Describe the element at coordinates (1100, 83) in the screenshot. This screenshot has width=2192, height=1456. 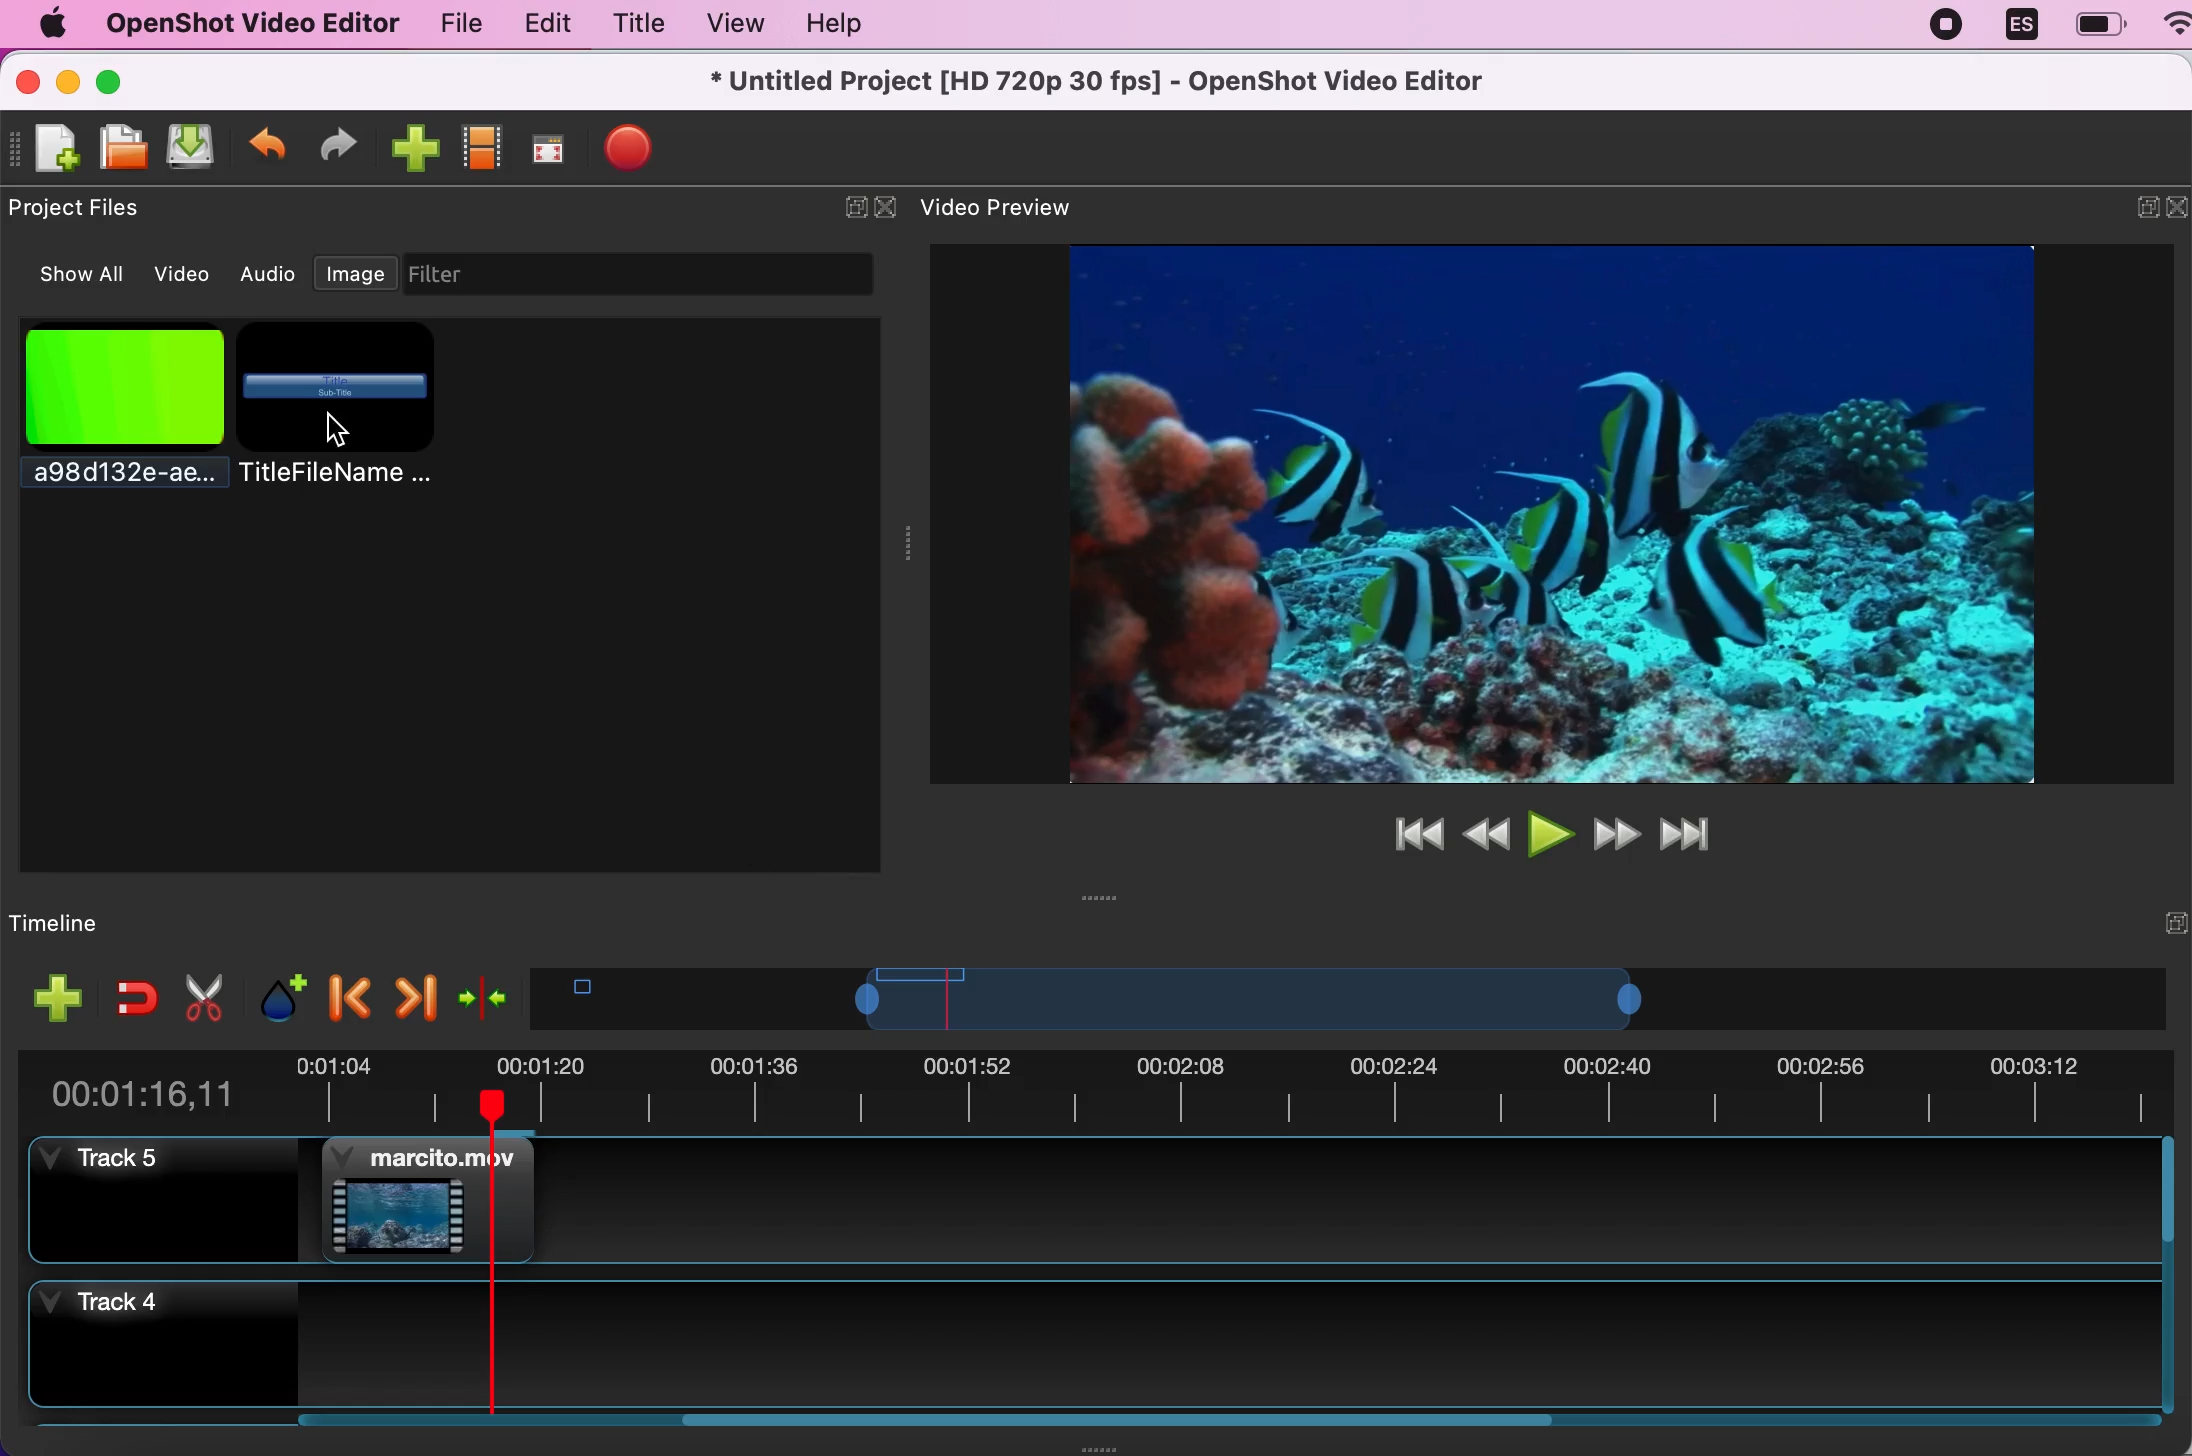
I see `title - Untitled Project [HD 720p 30 fps)-OpenShot Video Editor` at that location.